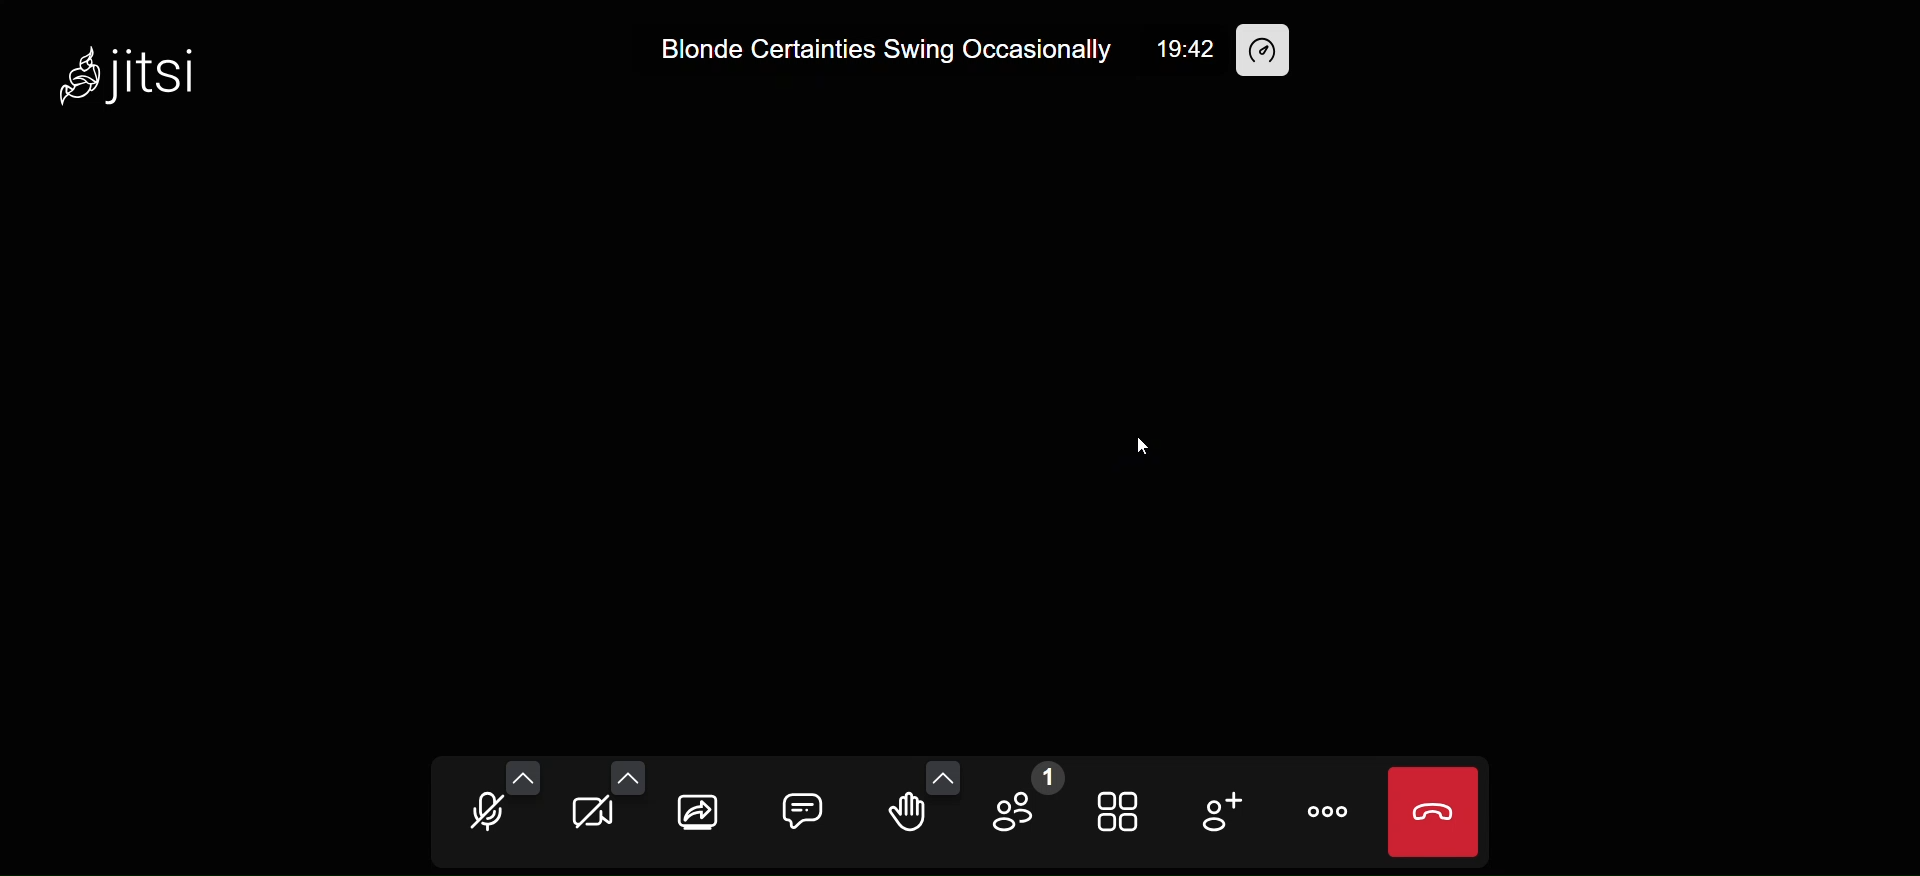 This screenshot has width=1920, height=876. I want to click on more, so click(1326, 812).